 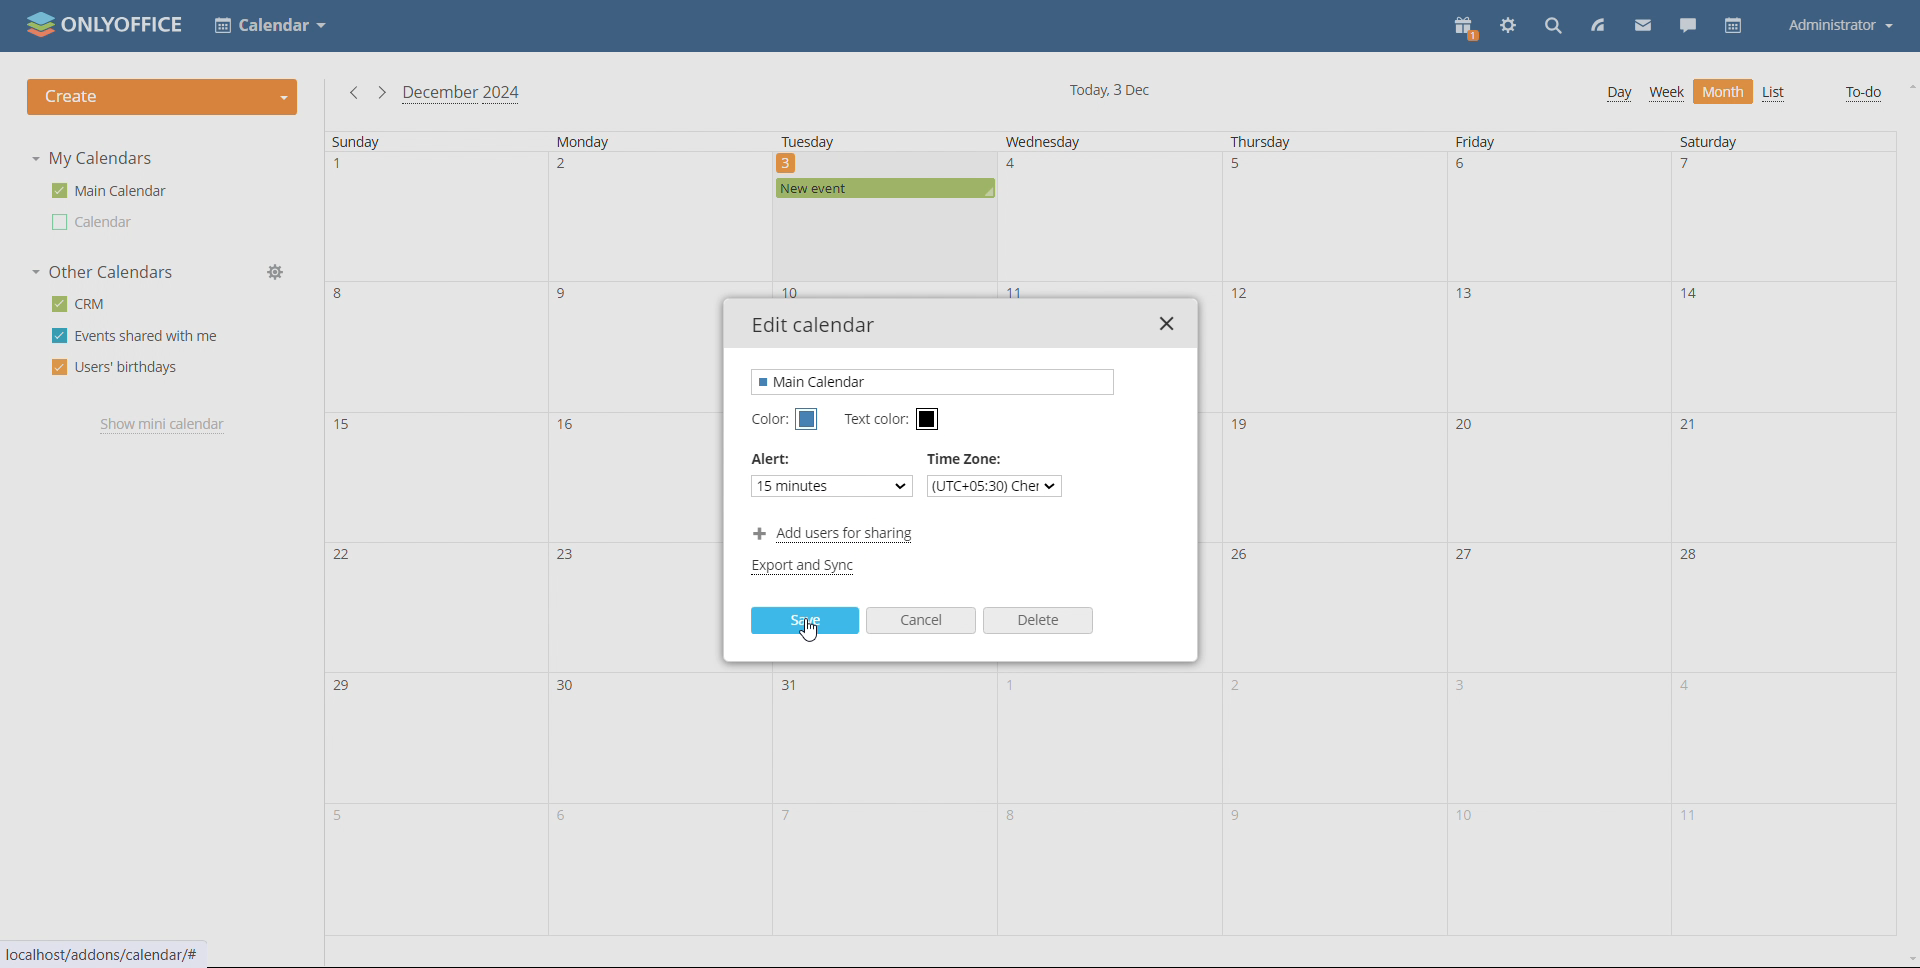 What do you see at coordinates (1468, 27) in the screenshot?
I see `present` at bounding box center [1468, 27].